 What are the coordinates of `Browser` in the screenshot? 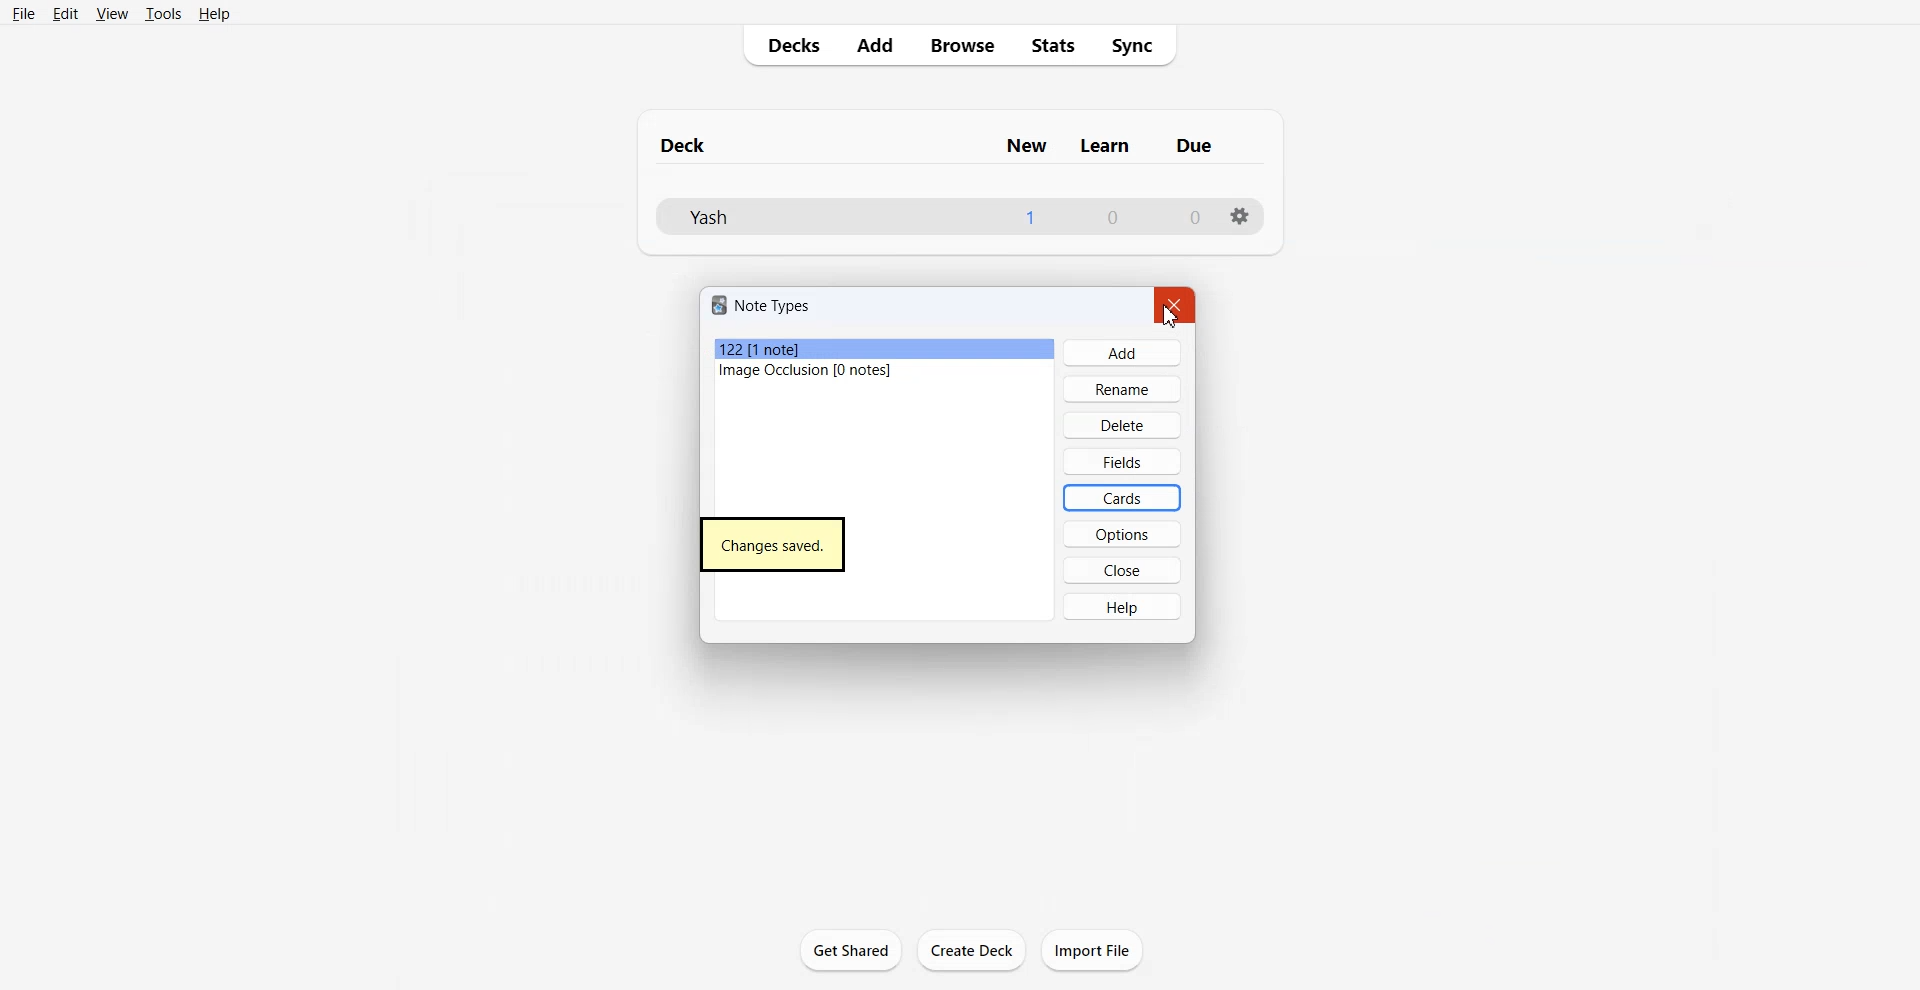 It's located at (961, 46).